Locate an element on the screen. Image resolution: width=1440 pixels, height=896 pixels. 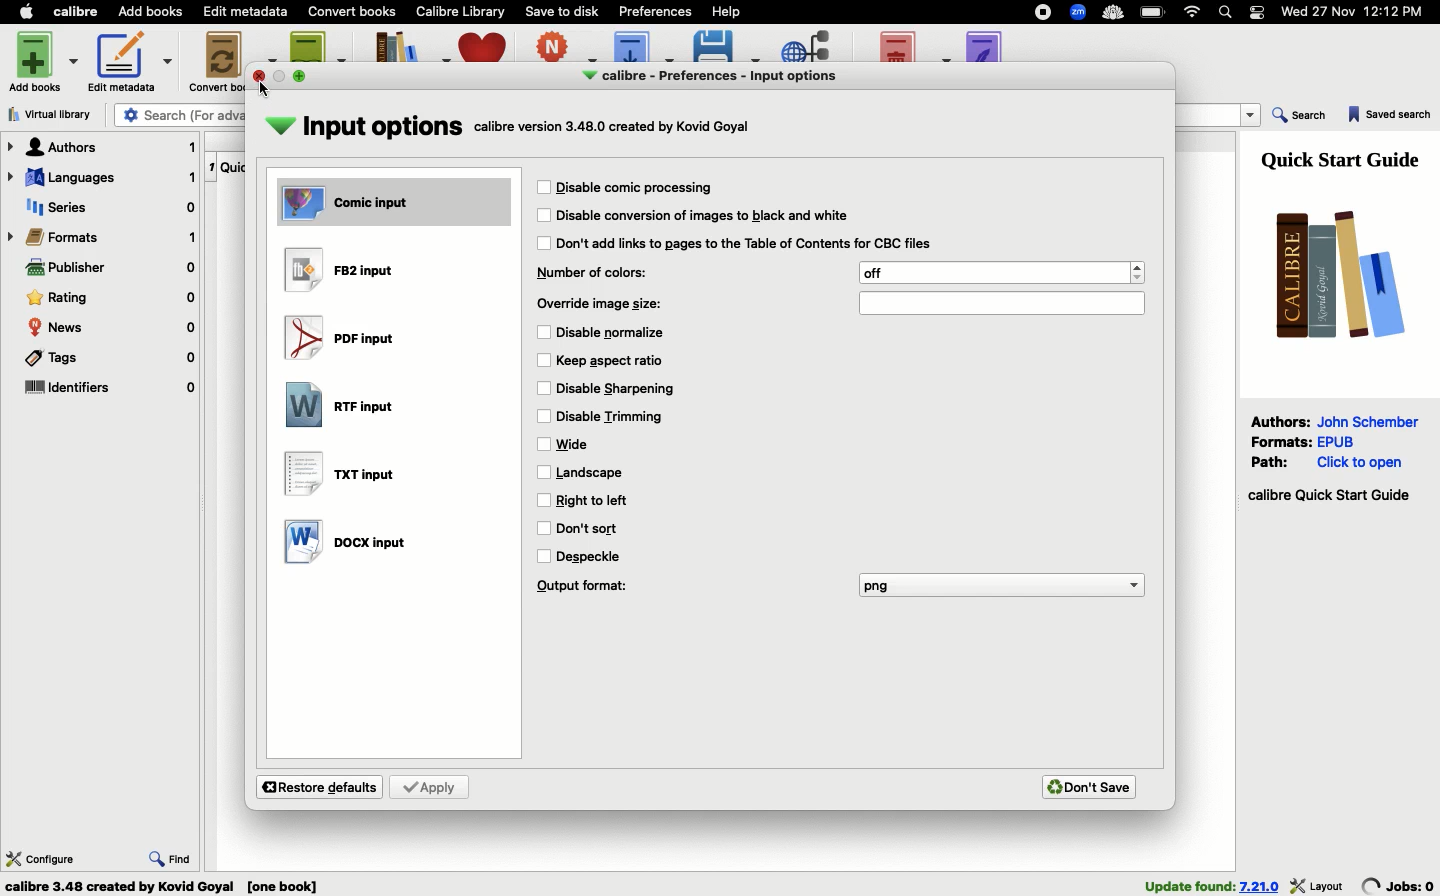
click to open is located at coordinates (1360, 463).